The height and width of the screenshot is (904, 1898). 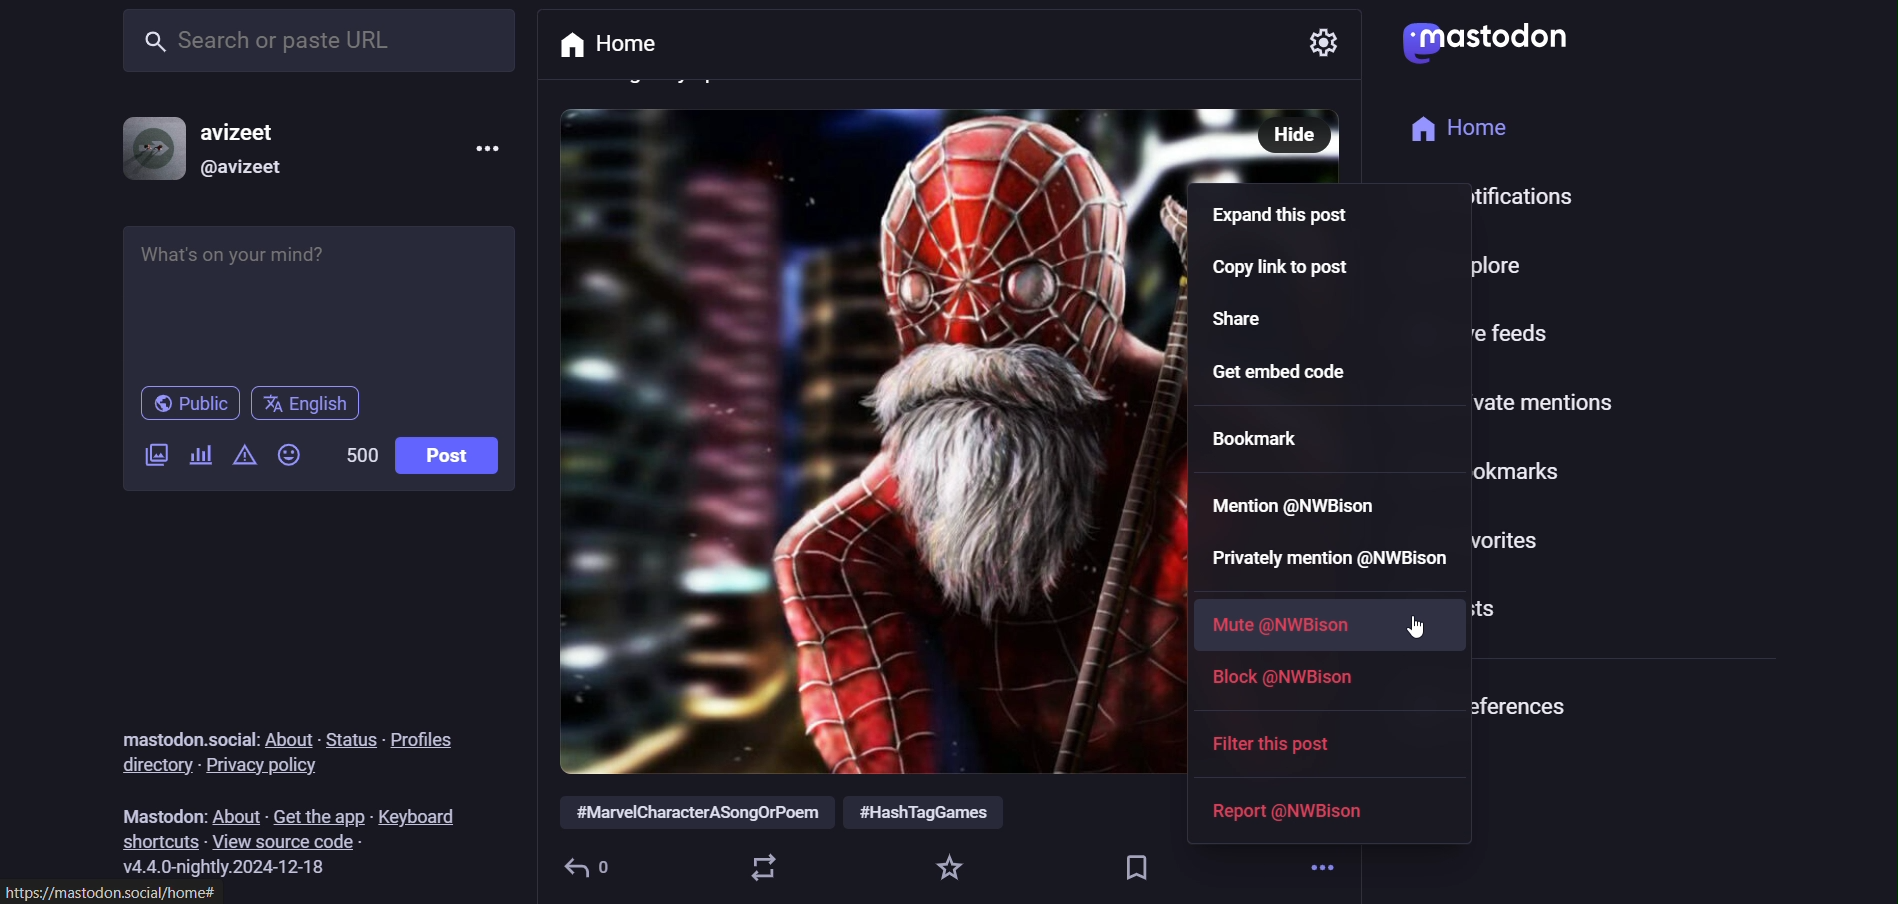 What do you see at coordinates (356, 454) in the screenshot?
I see `word limit` at bounding box center [356, 454].